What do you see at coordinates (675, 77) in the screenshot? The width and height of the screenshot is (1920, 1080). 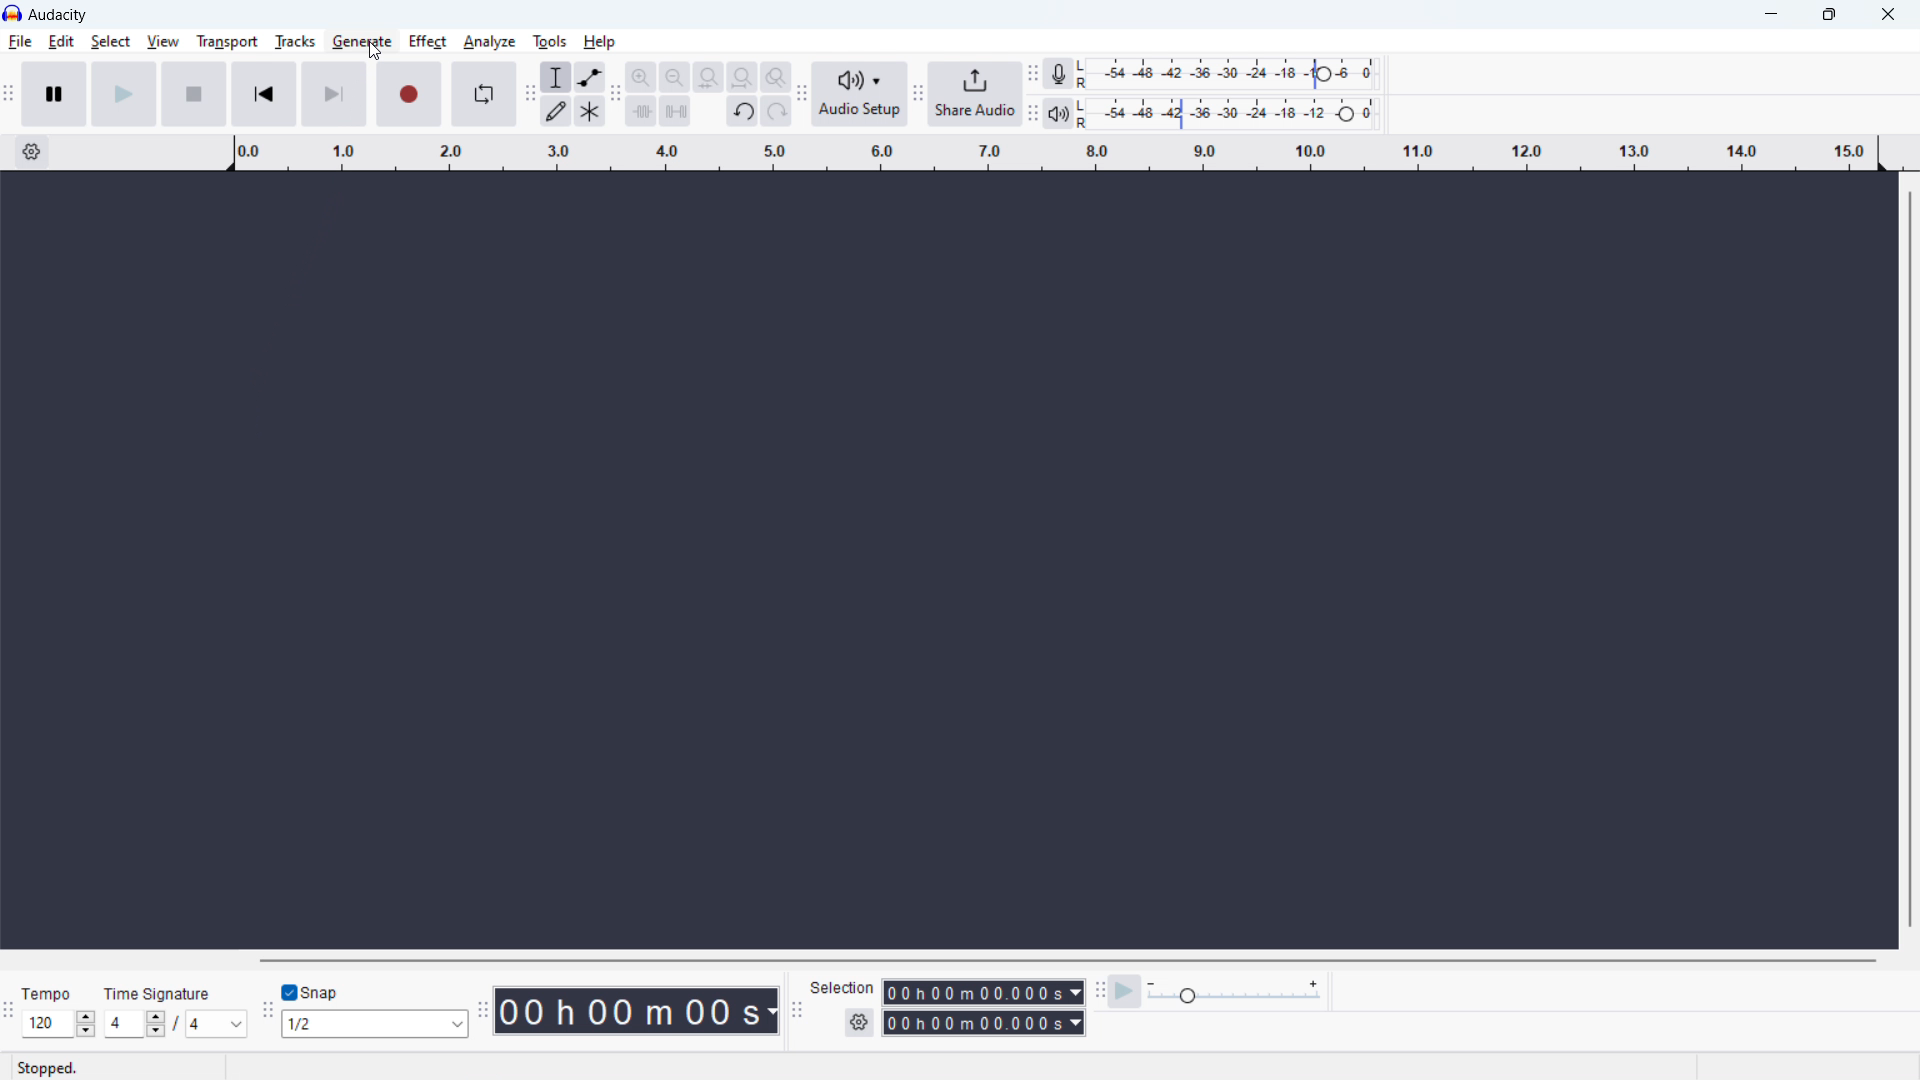 I see `zoom out` at bounding box center [675, 77].